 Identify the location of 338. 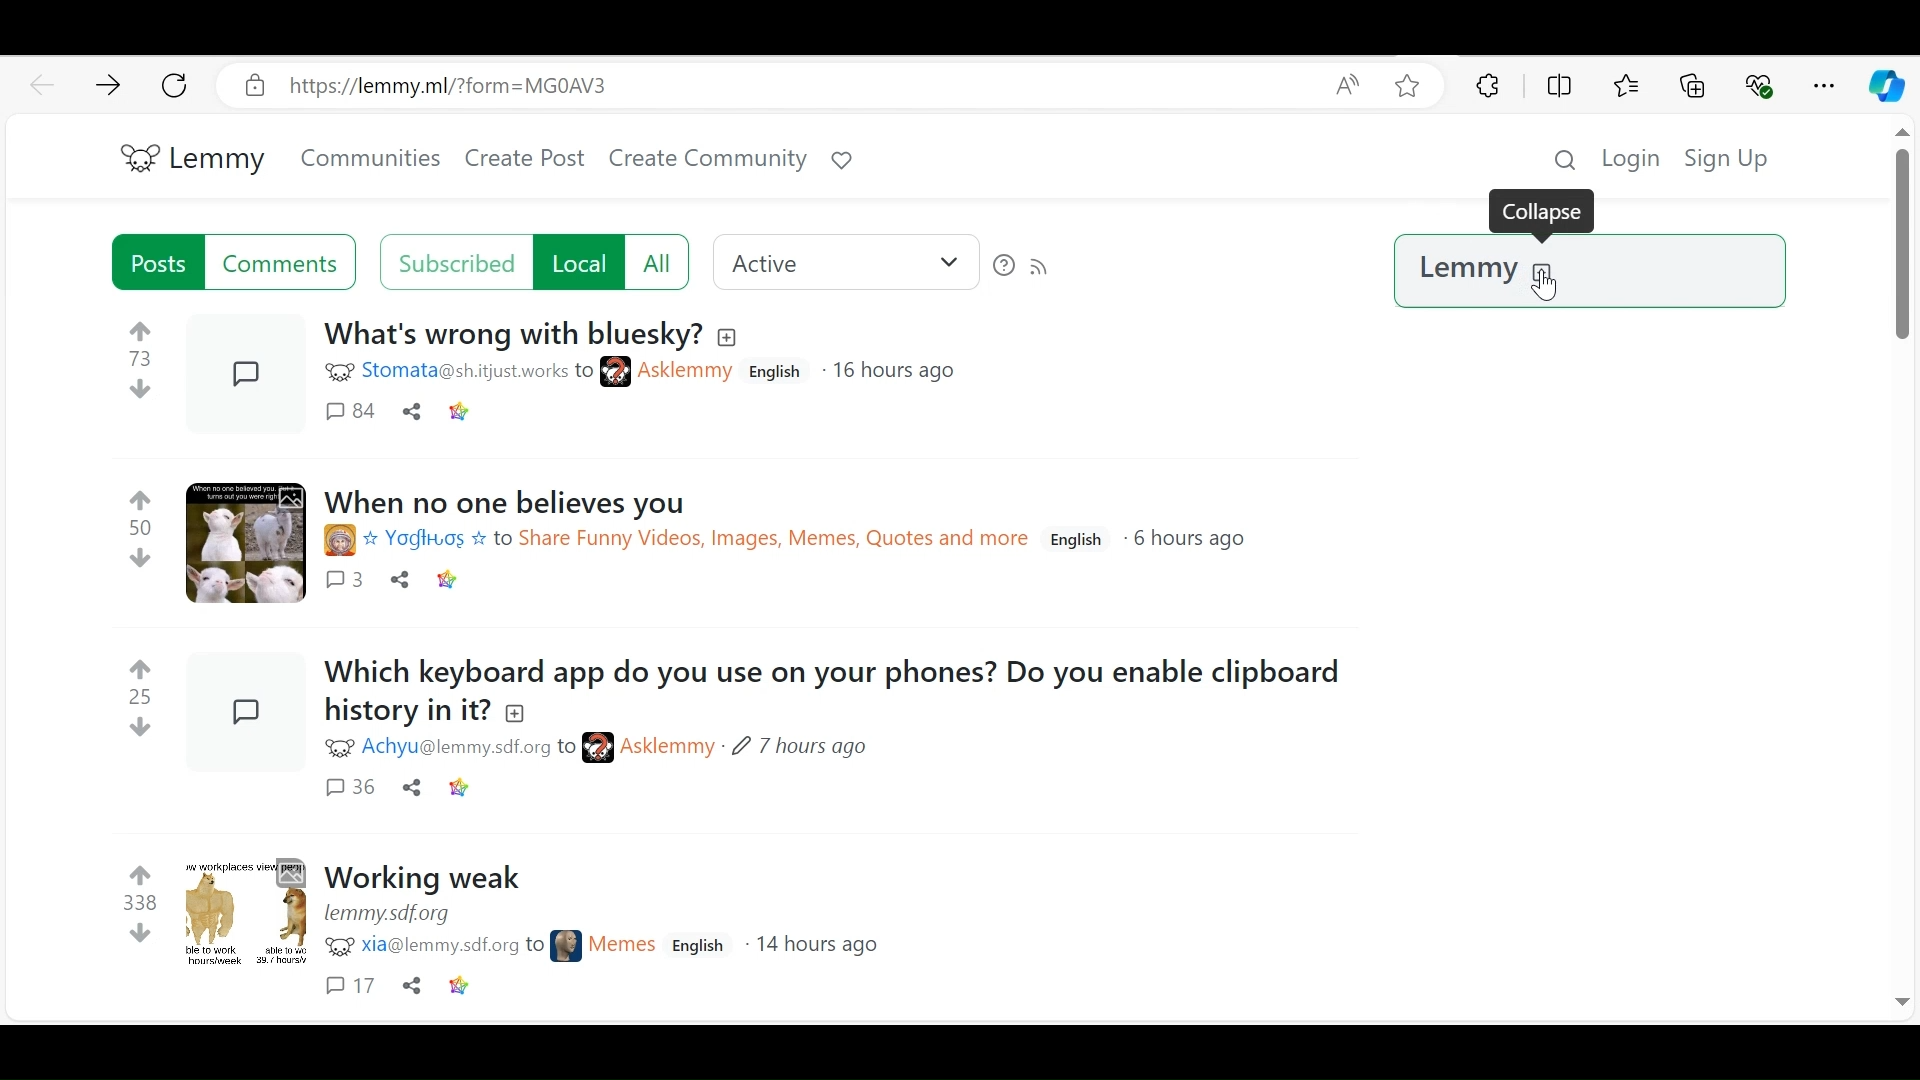
(140, 900).